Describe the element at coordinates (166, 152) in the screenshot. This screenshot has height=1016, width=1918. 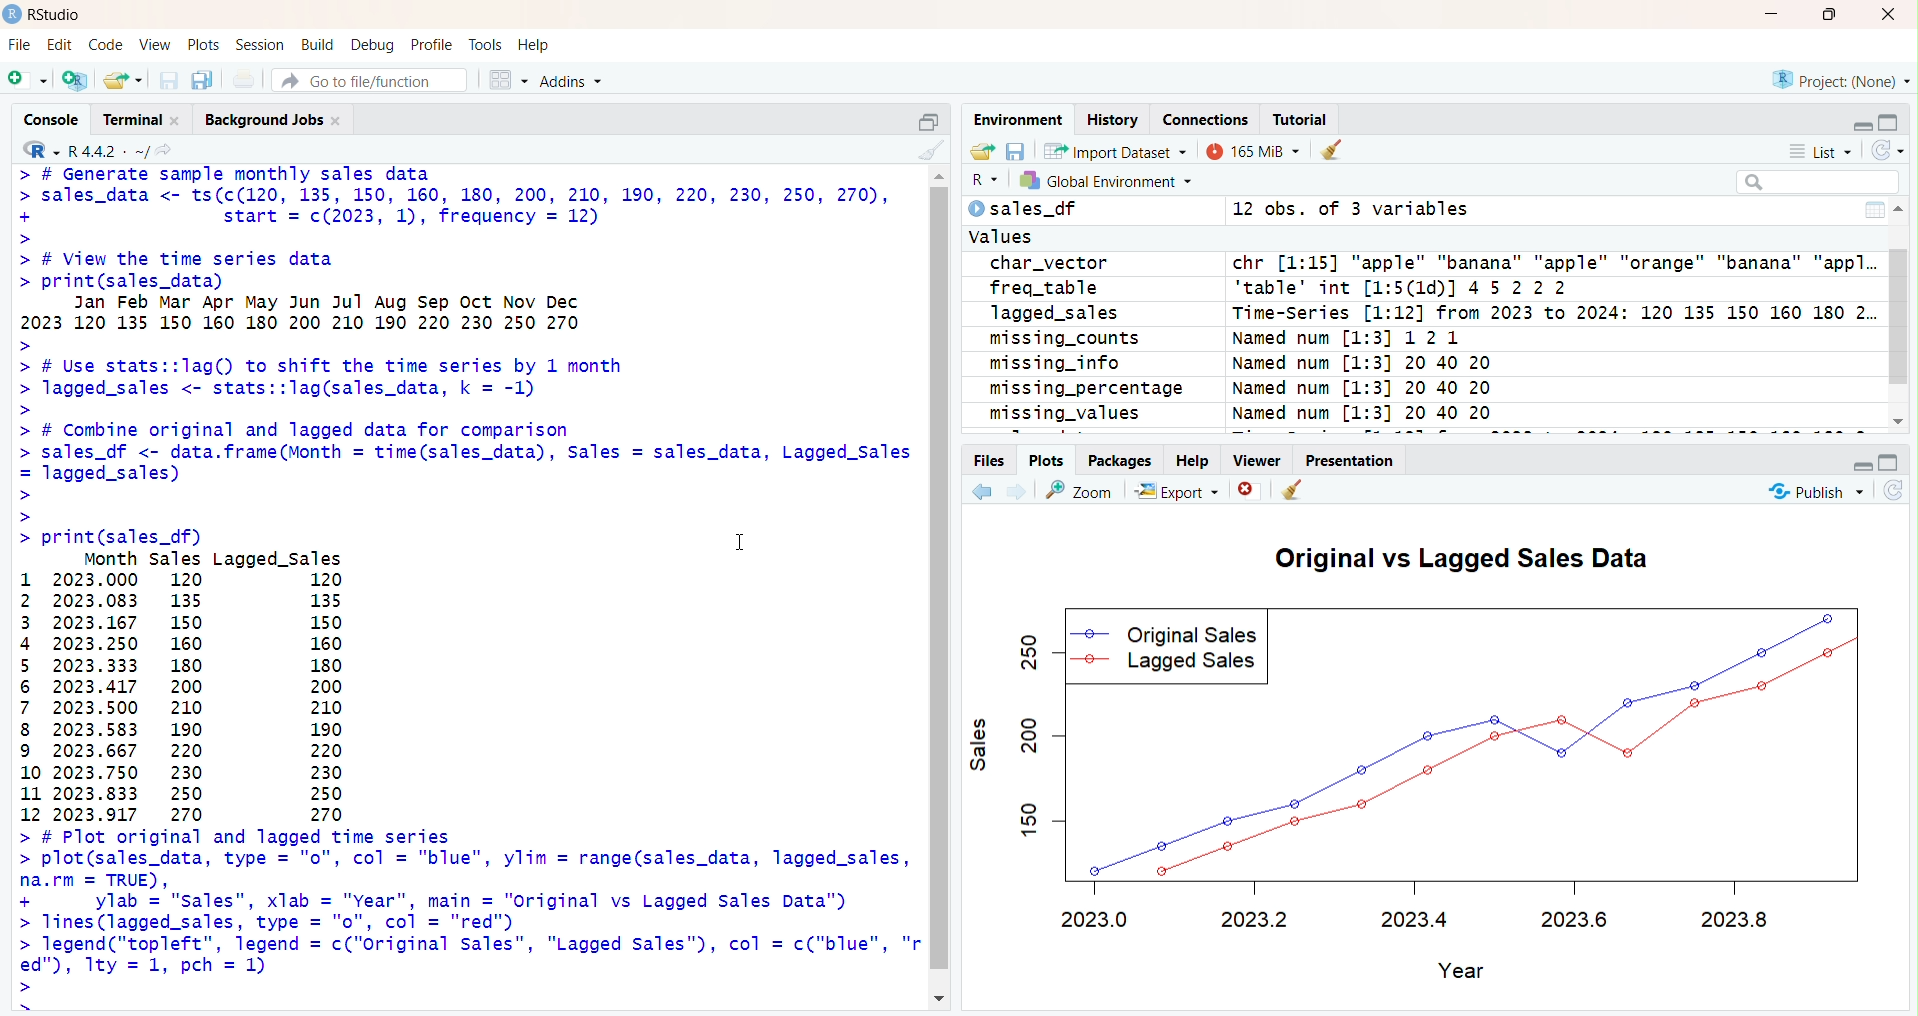
I see `view the current working directory` at that location.